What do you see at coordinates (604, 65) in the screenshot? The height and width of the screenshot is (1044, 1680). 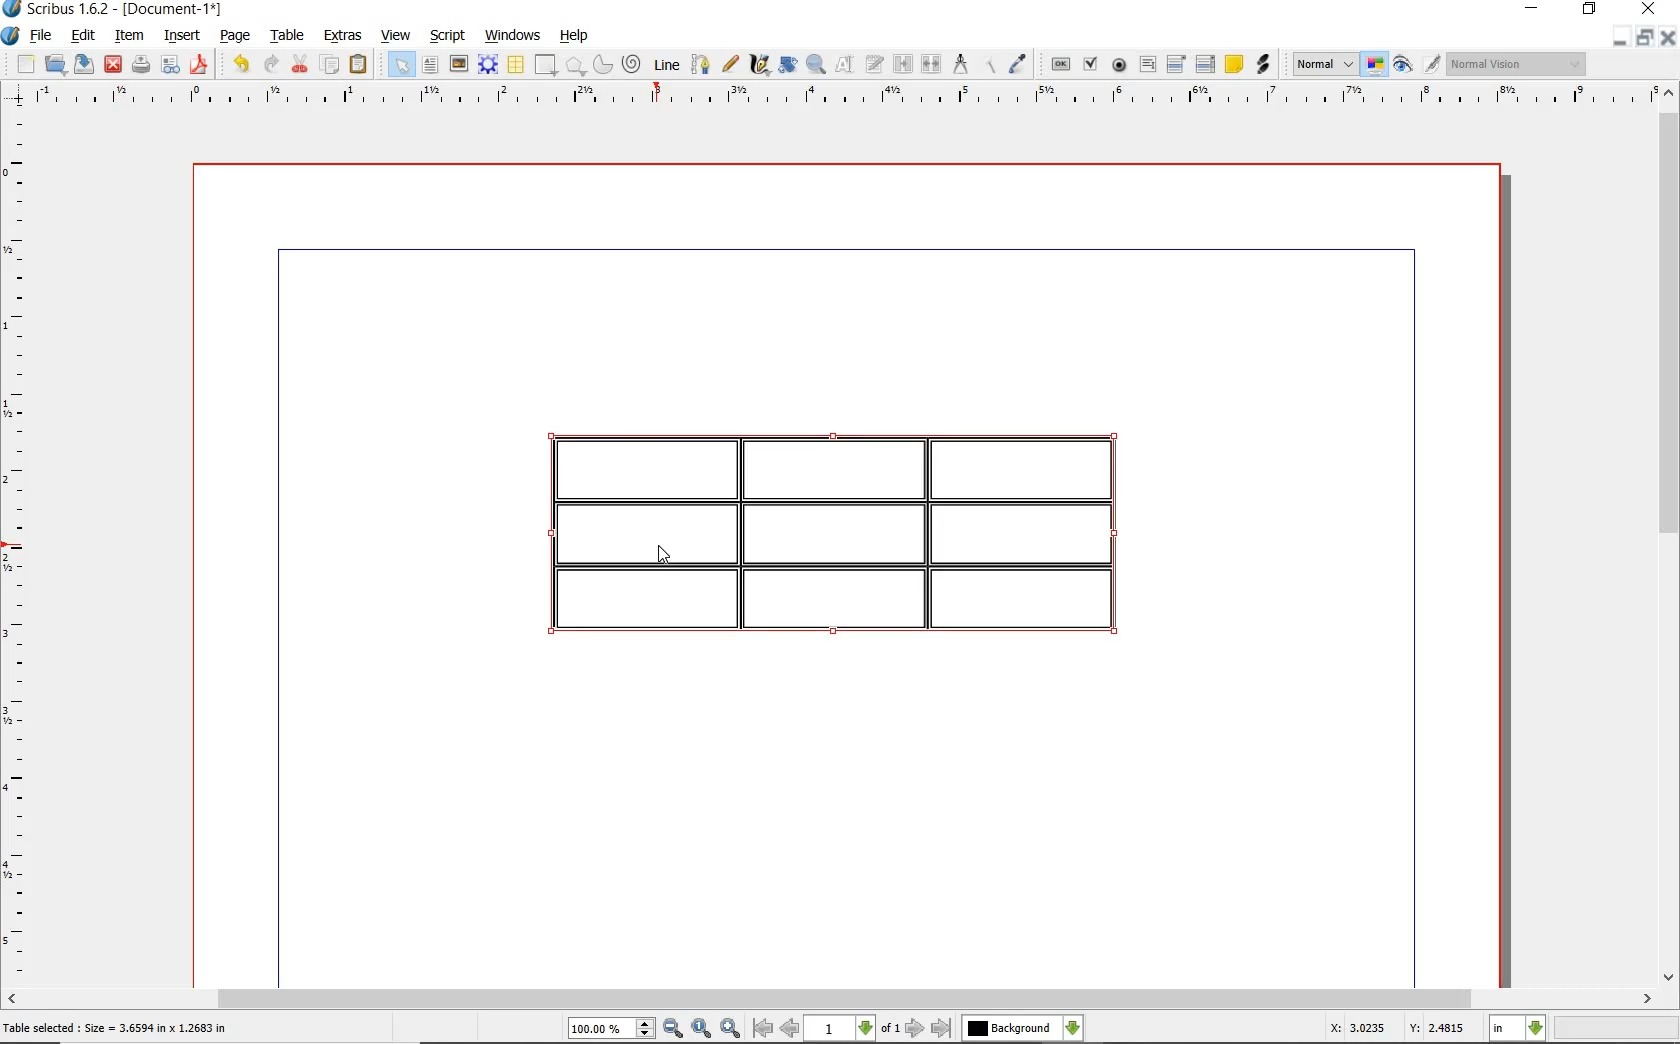 I see `arc` at bounding box center [604, 65].